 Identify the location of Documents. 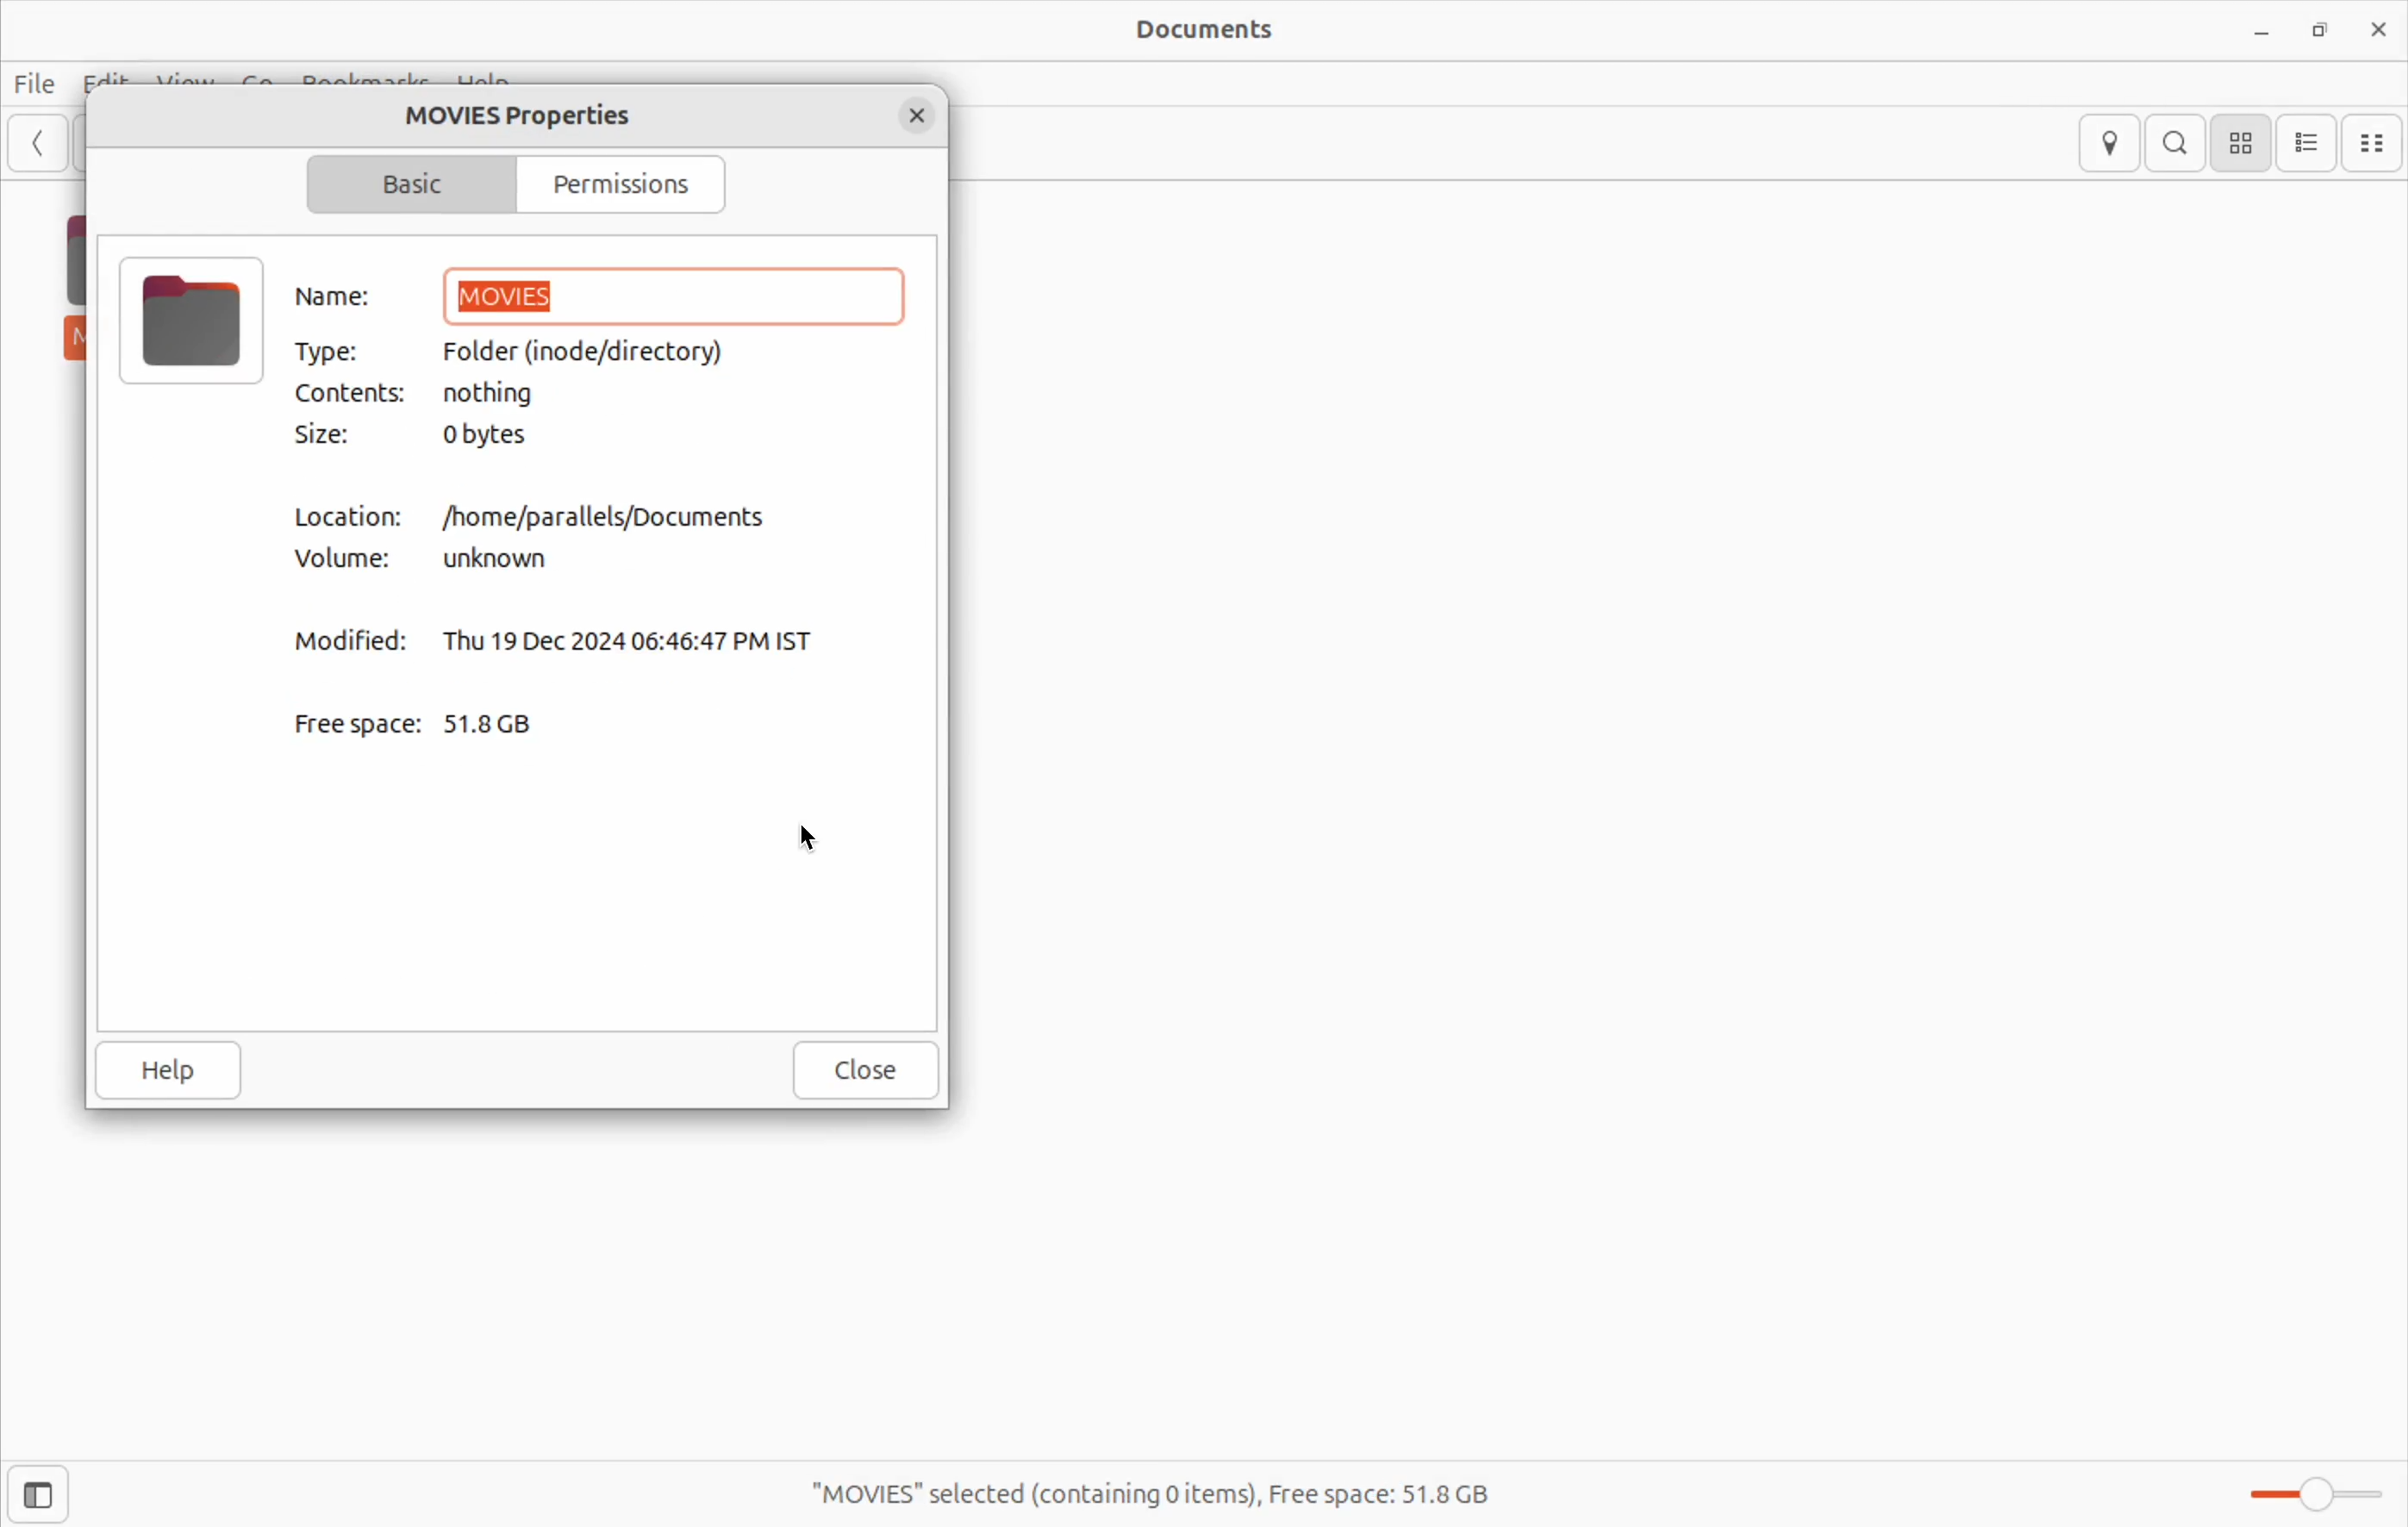
(2375, 141).